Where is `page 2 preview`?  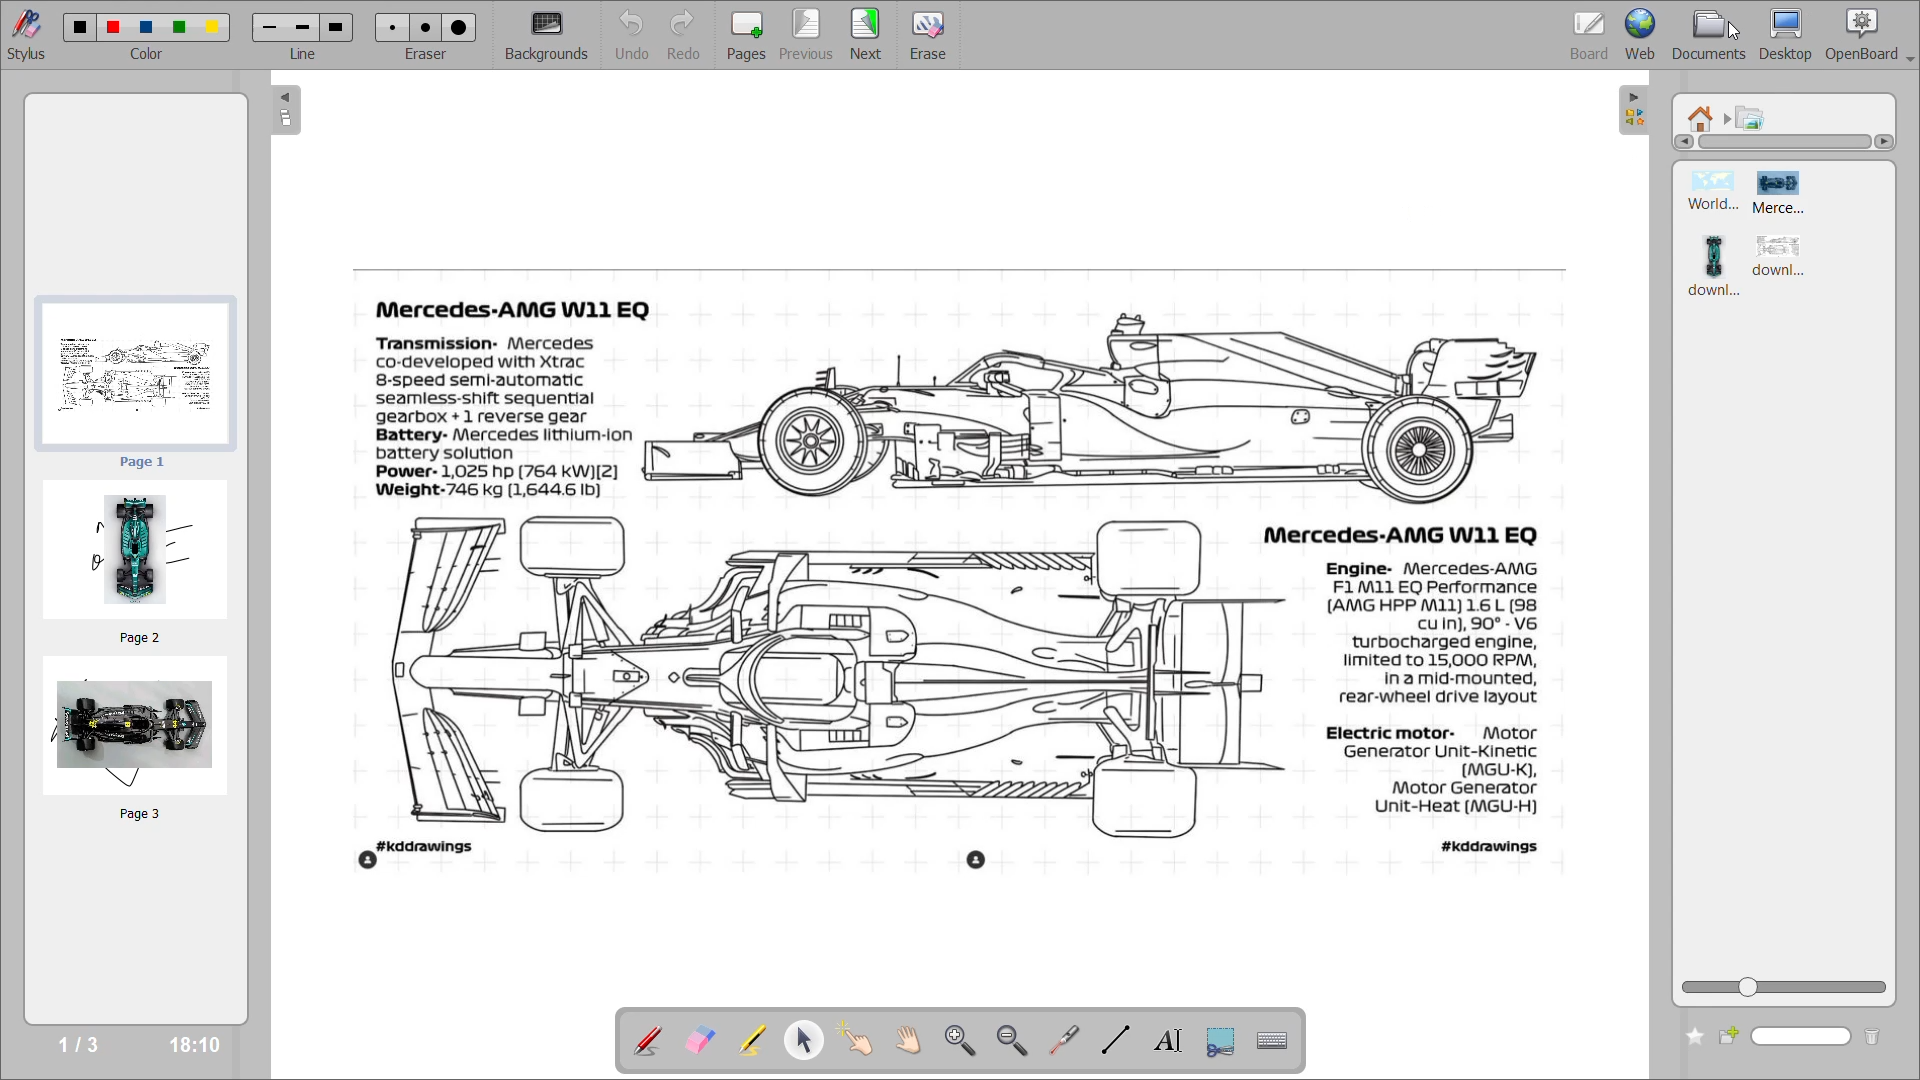 page 2 preview is located at coordinates (139, 562).